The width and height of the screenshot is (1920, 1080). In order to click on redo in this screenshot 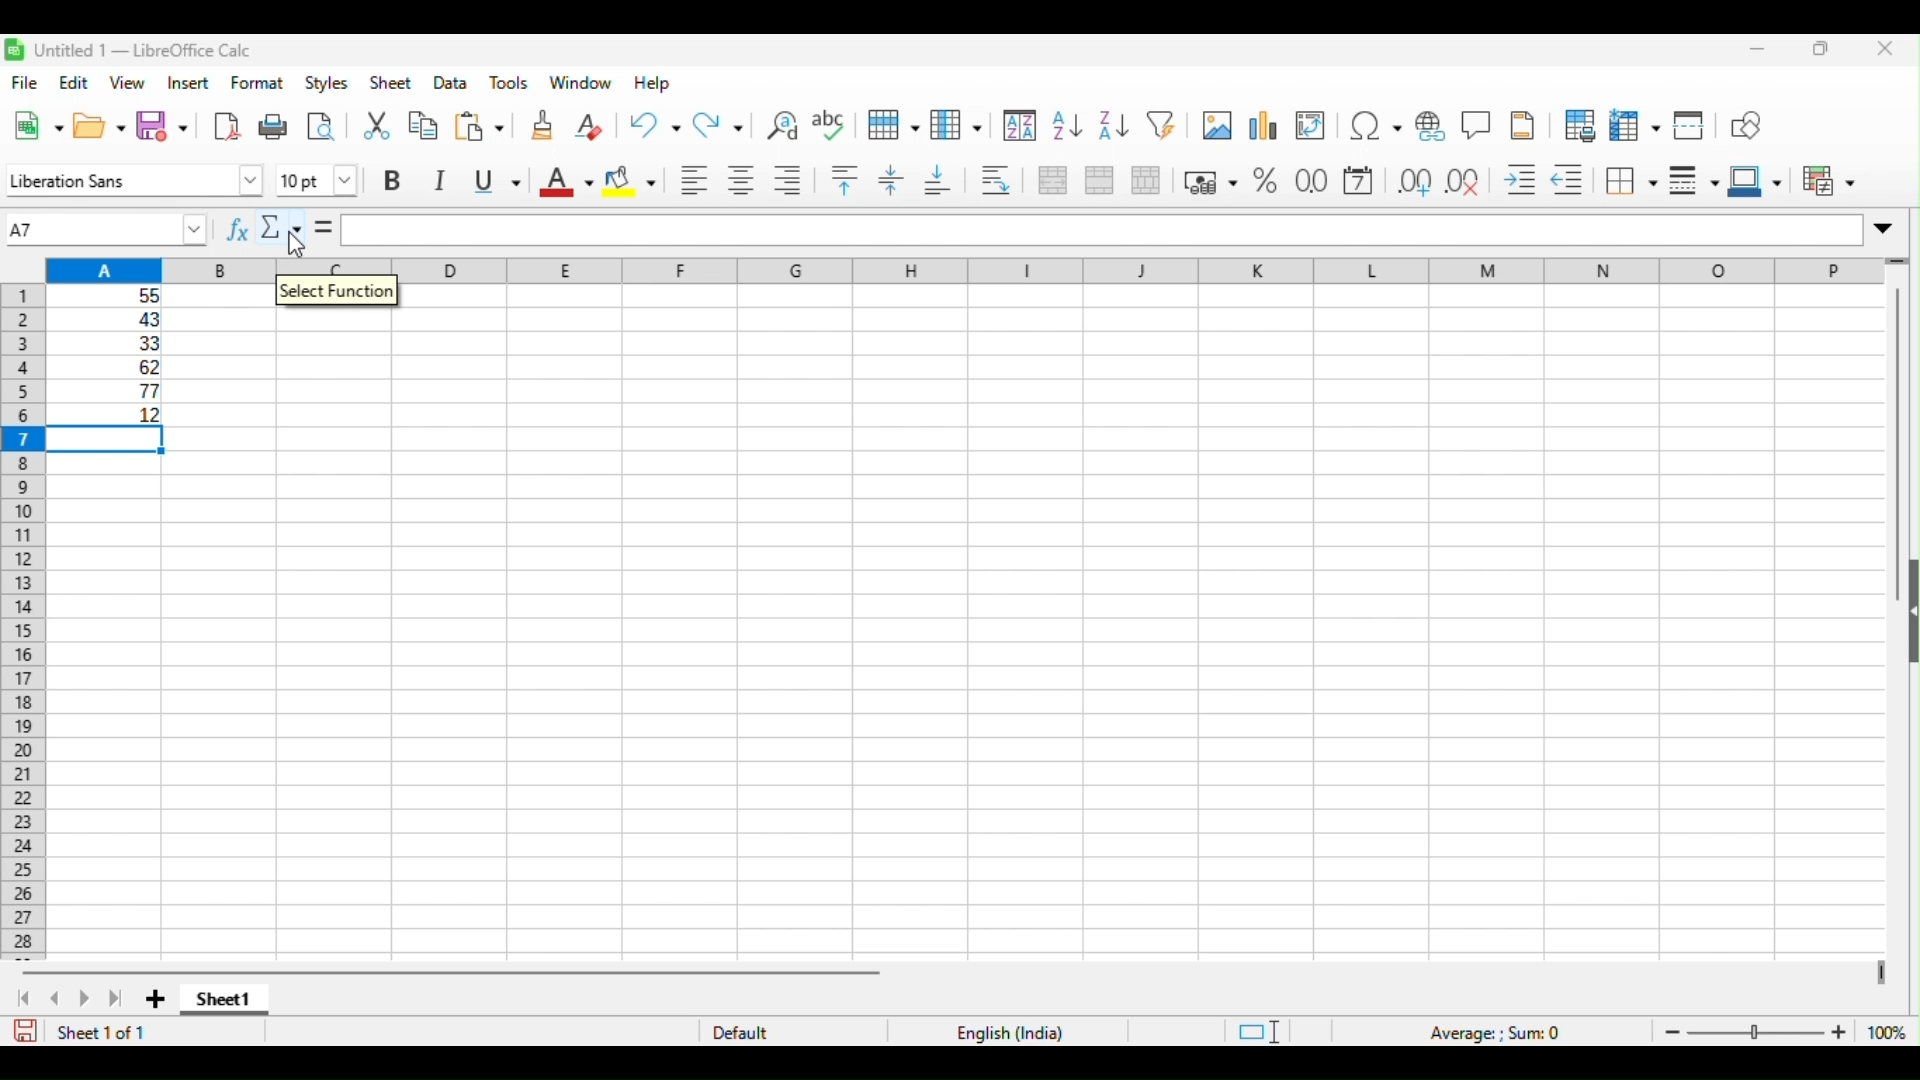, I will do `click(721, 127)`.